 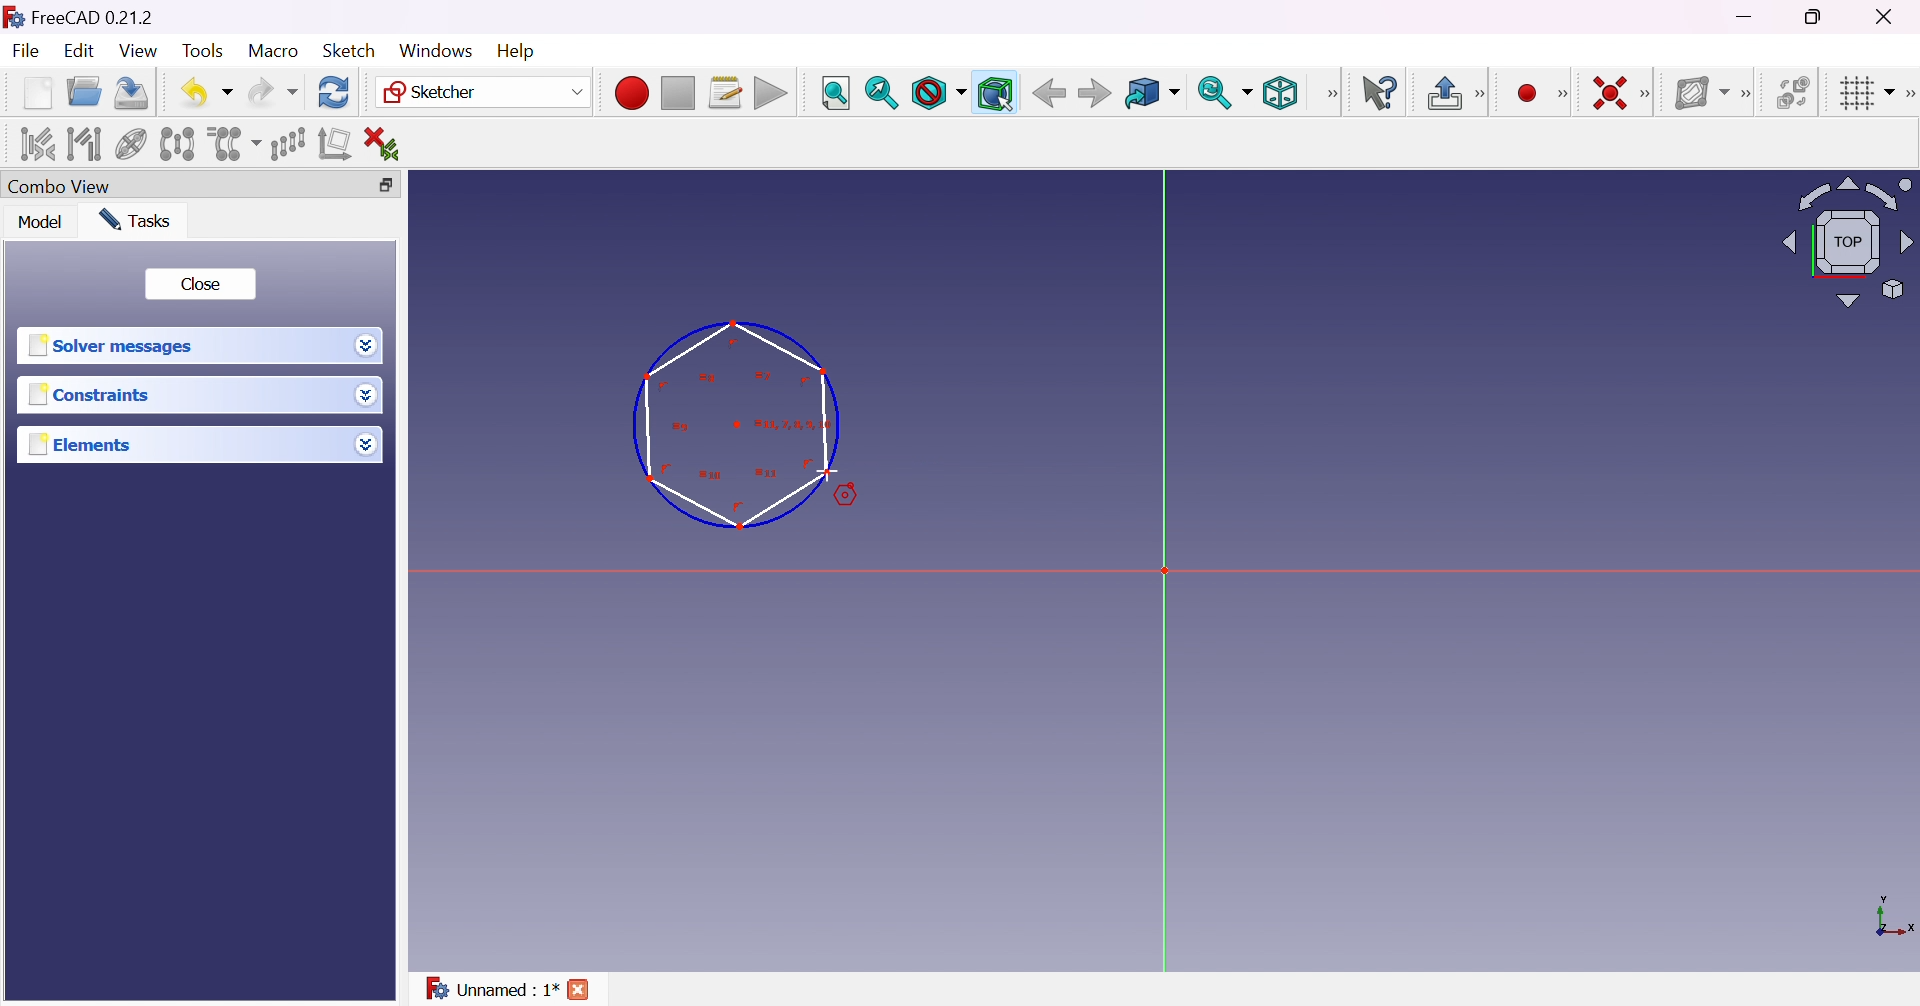 I want to click on Help, so click(x=519, y=52).